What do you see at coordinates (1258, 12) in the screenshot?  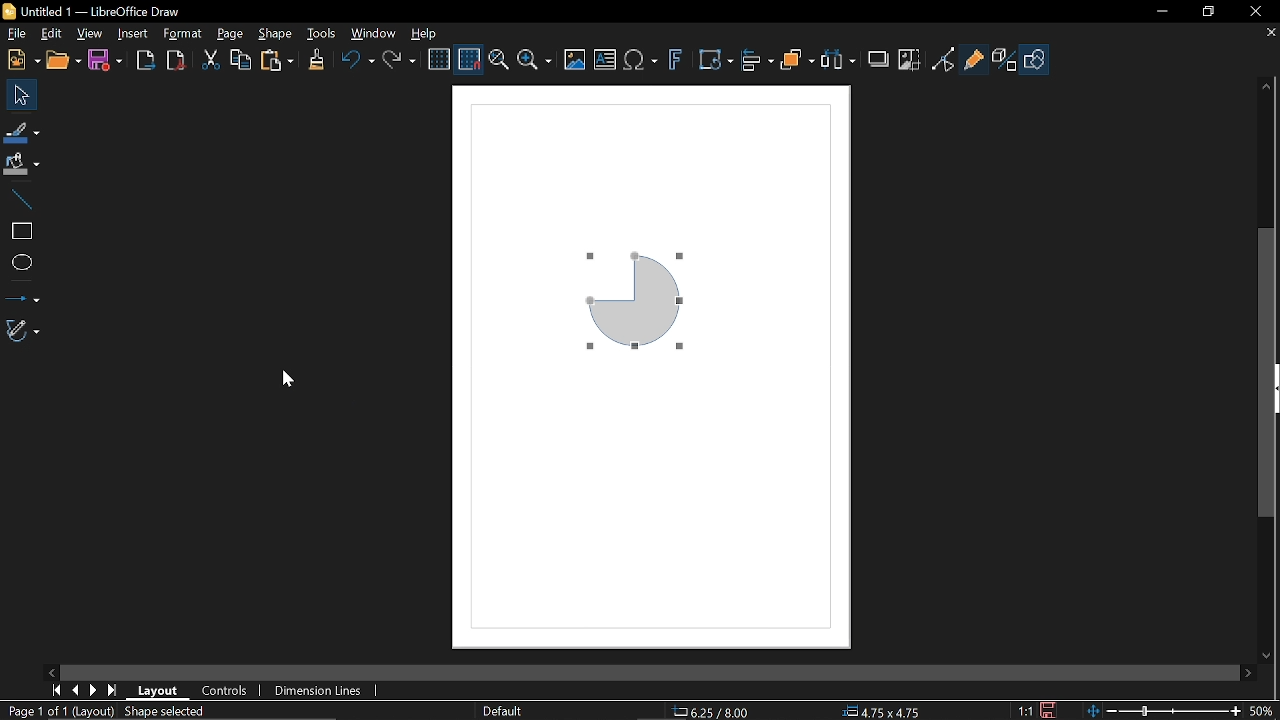 I see `Close window` at bounding box center [1258, 12].